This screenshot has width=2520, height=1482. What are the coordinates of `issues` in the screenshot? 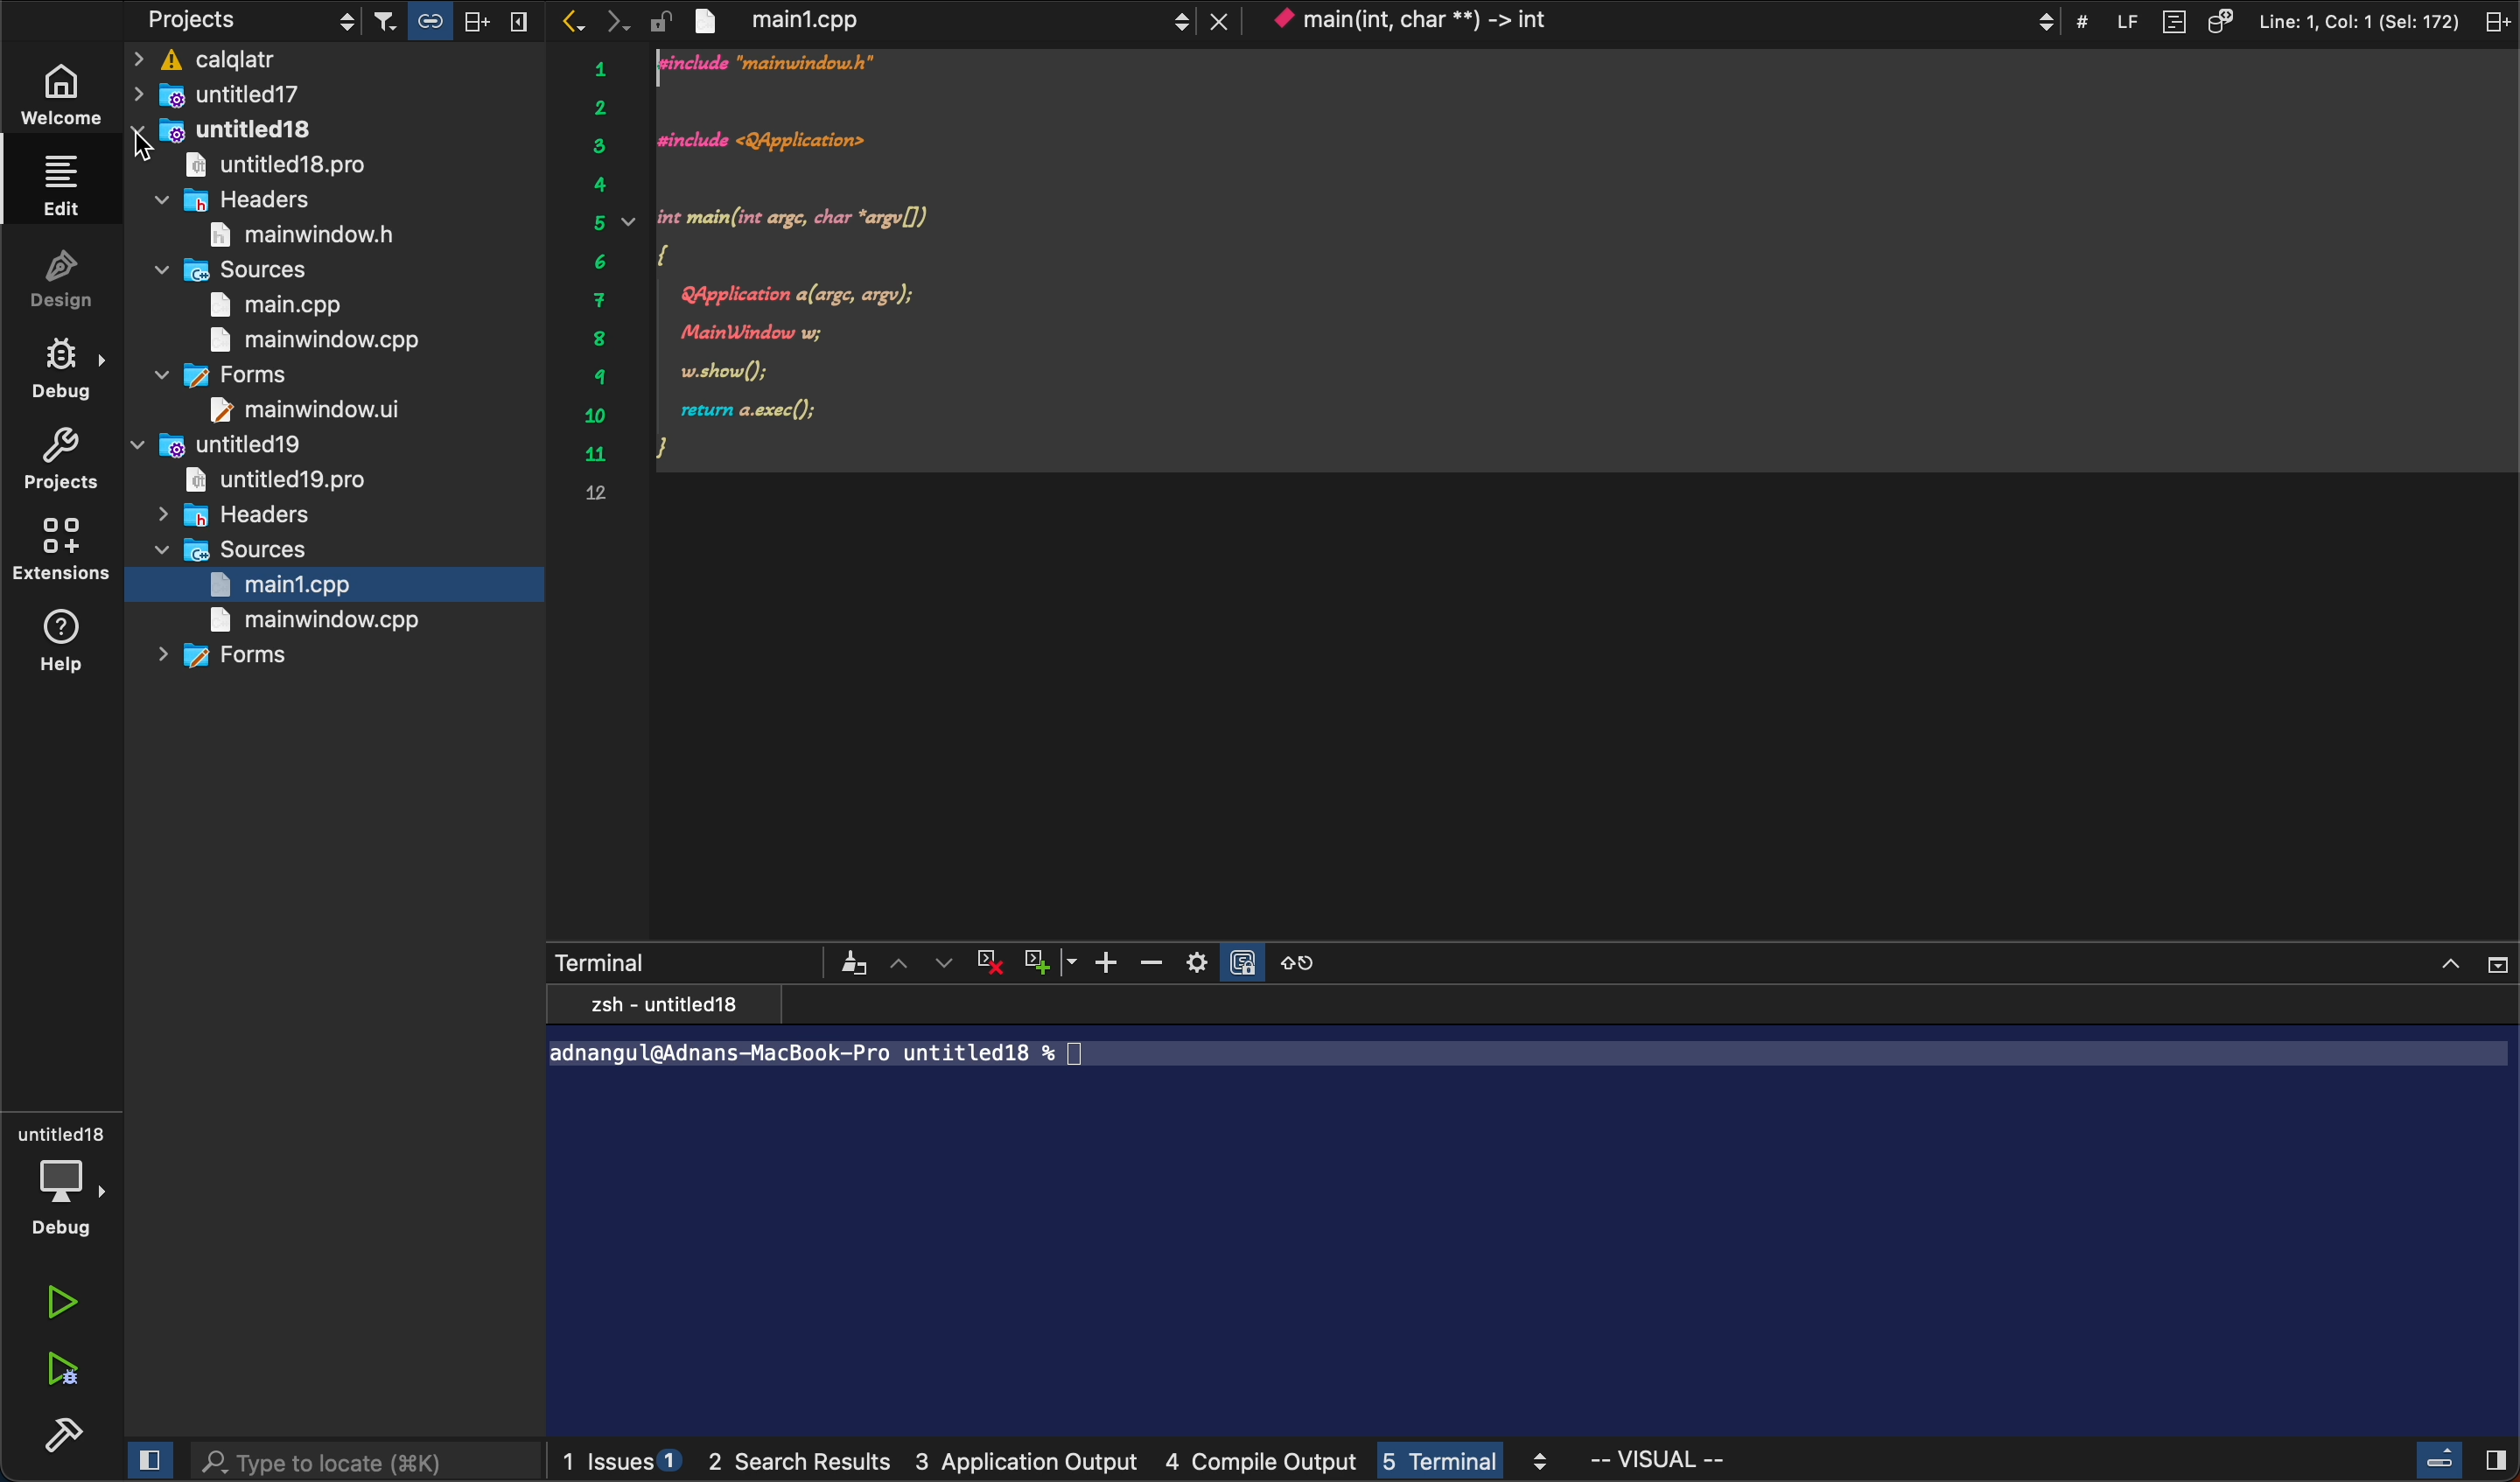 It's located at (615, 1464).